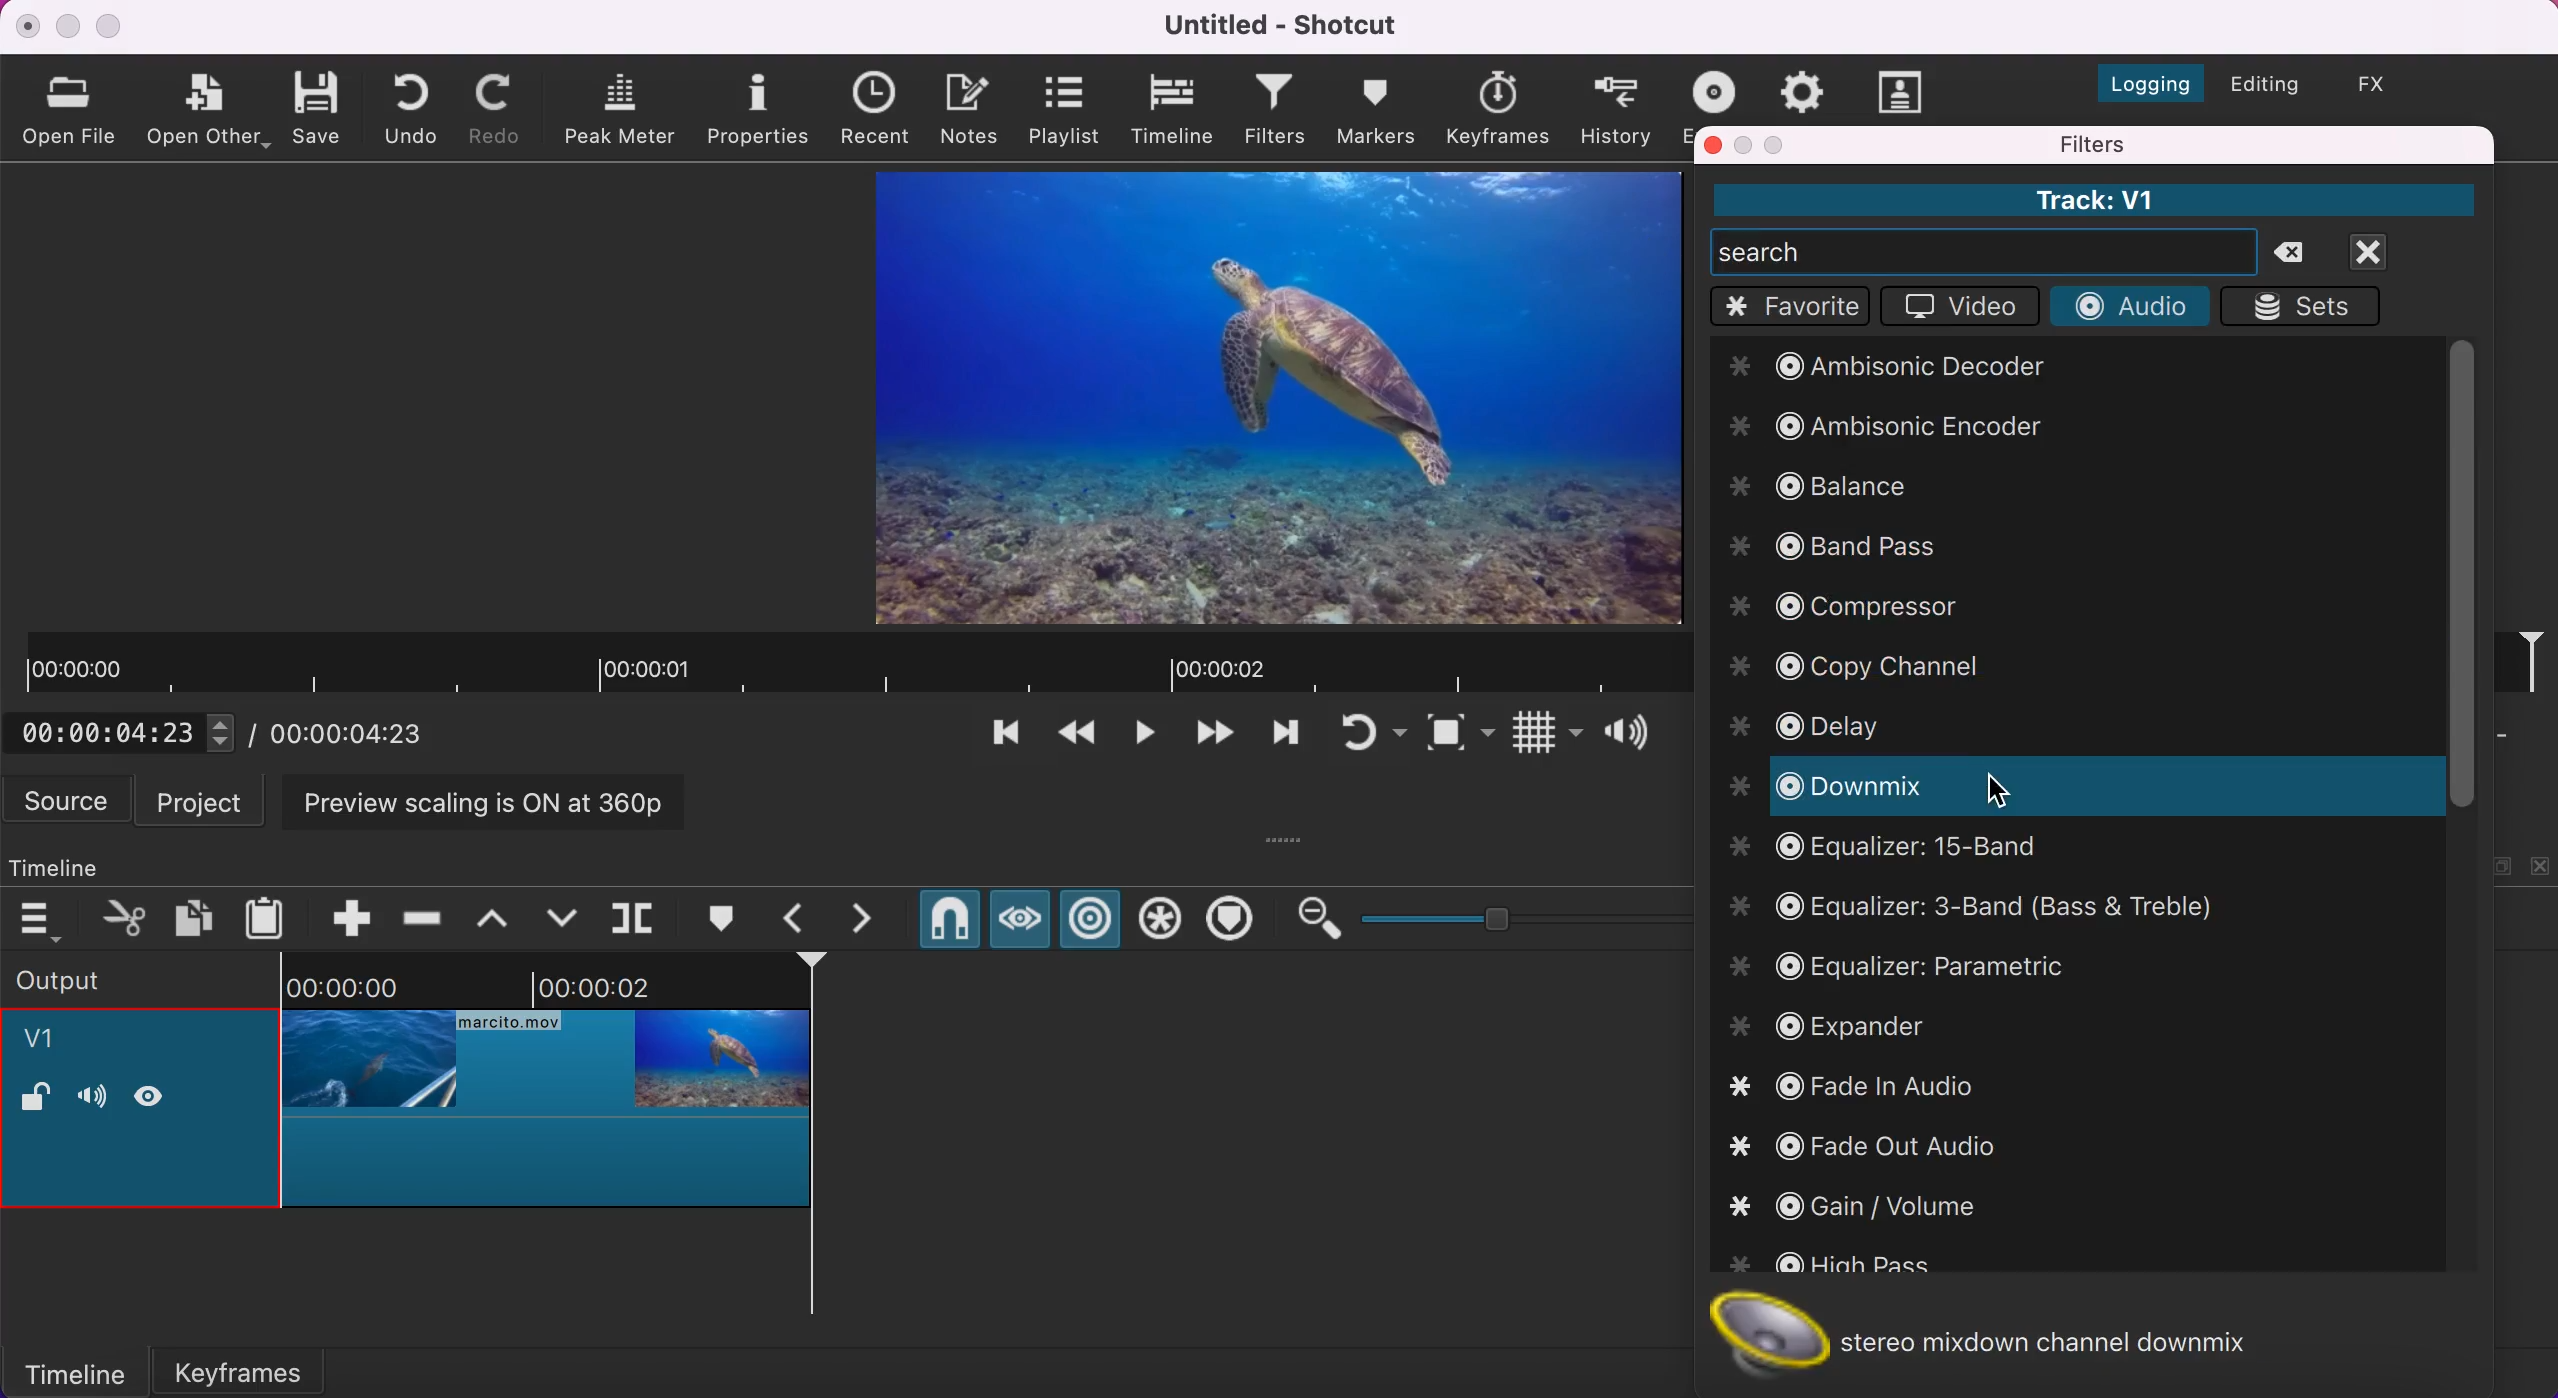 This screenshot has width=2558, height=1398. I want to click on cropped clip, so click(547, 1094).